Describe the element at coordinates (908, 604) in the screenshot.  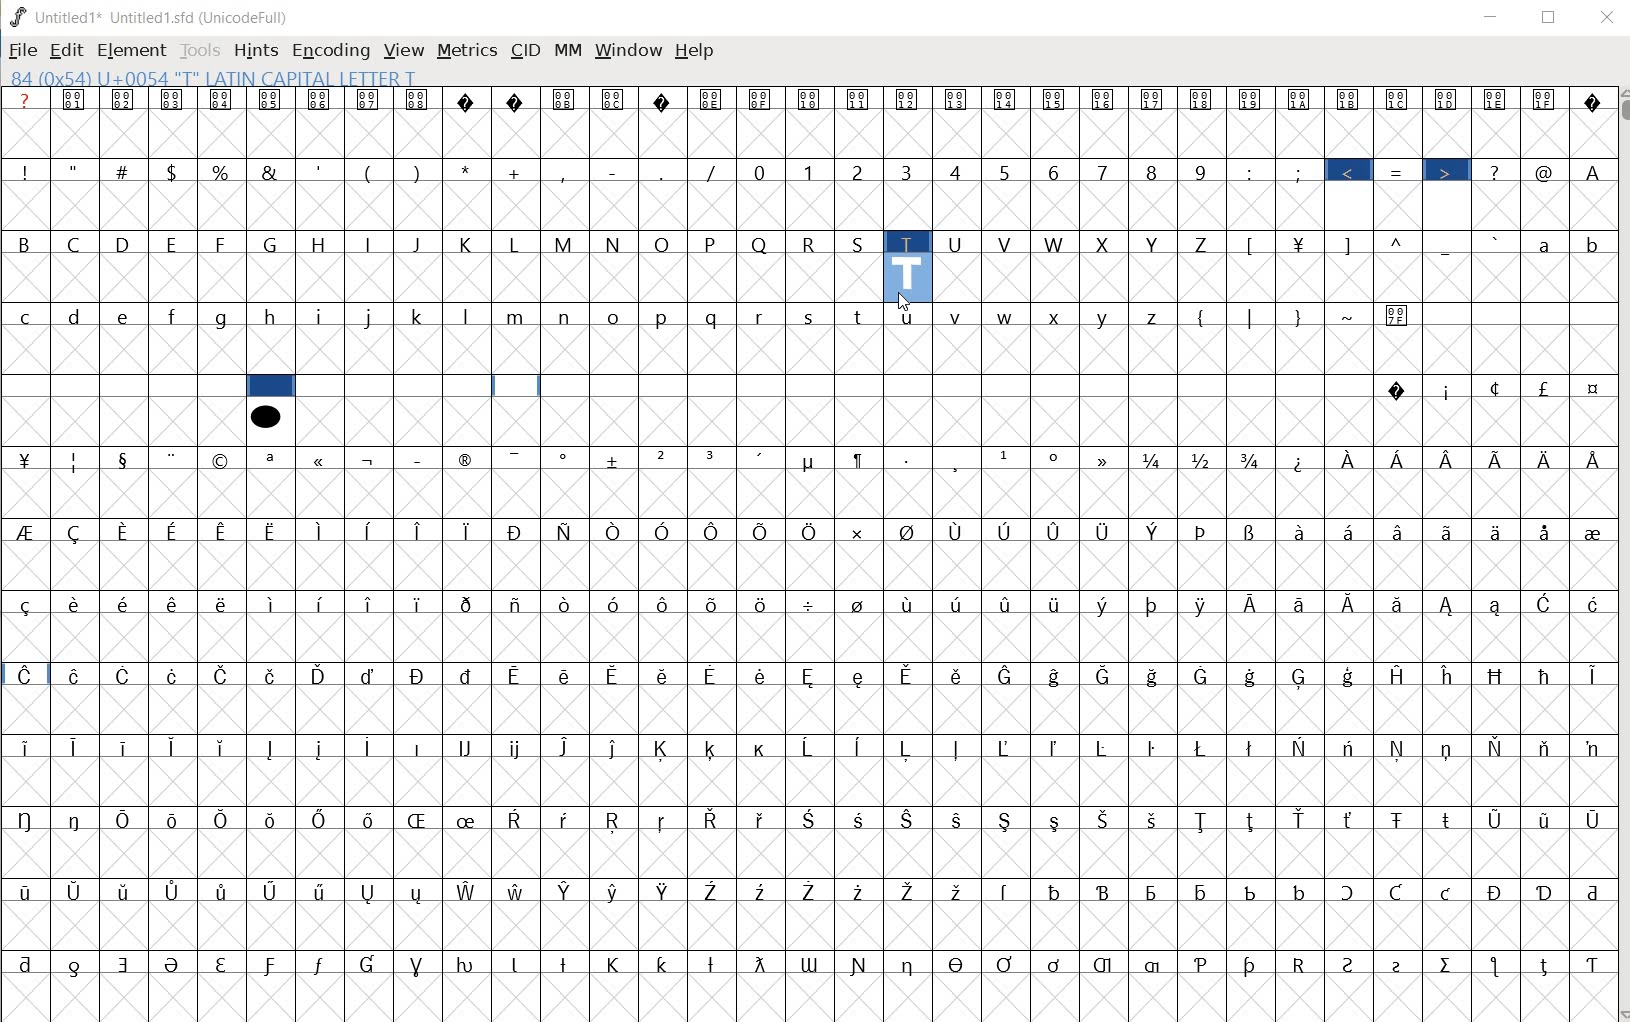
I see `Symbol` at that location.